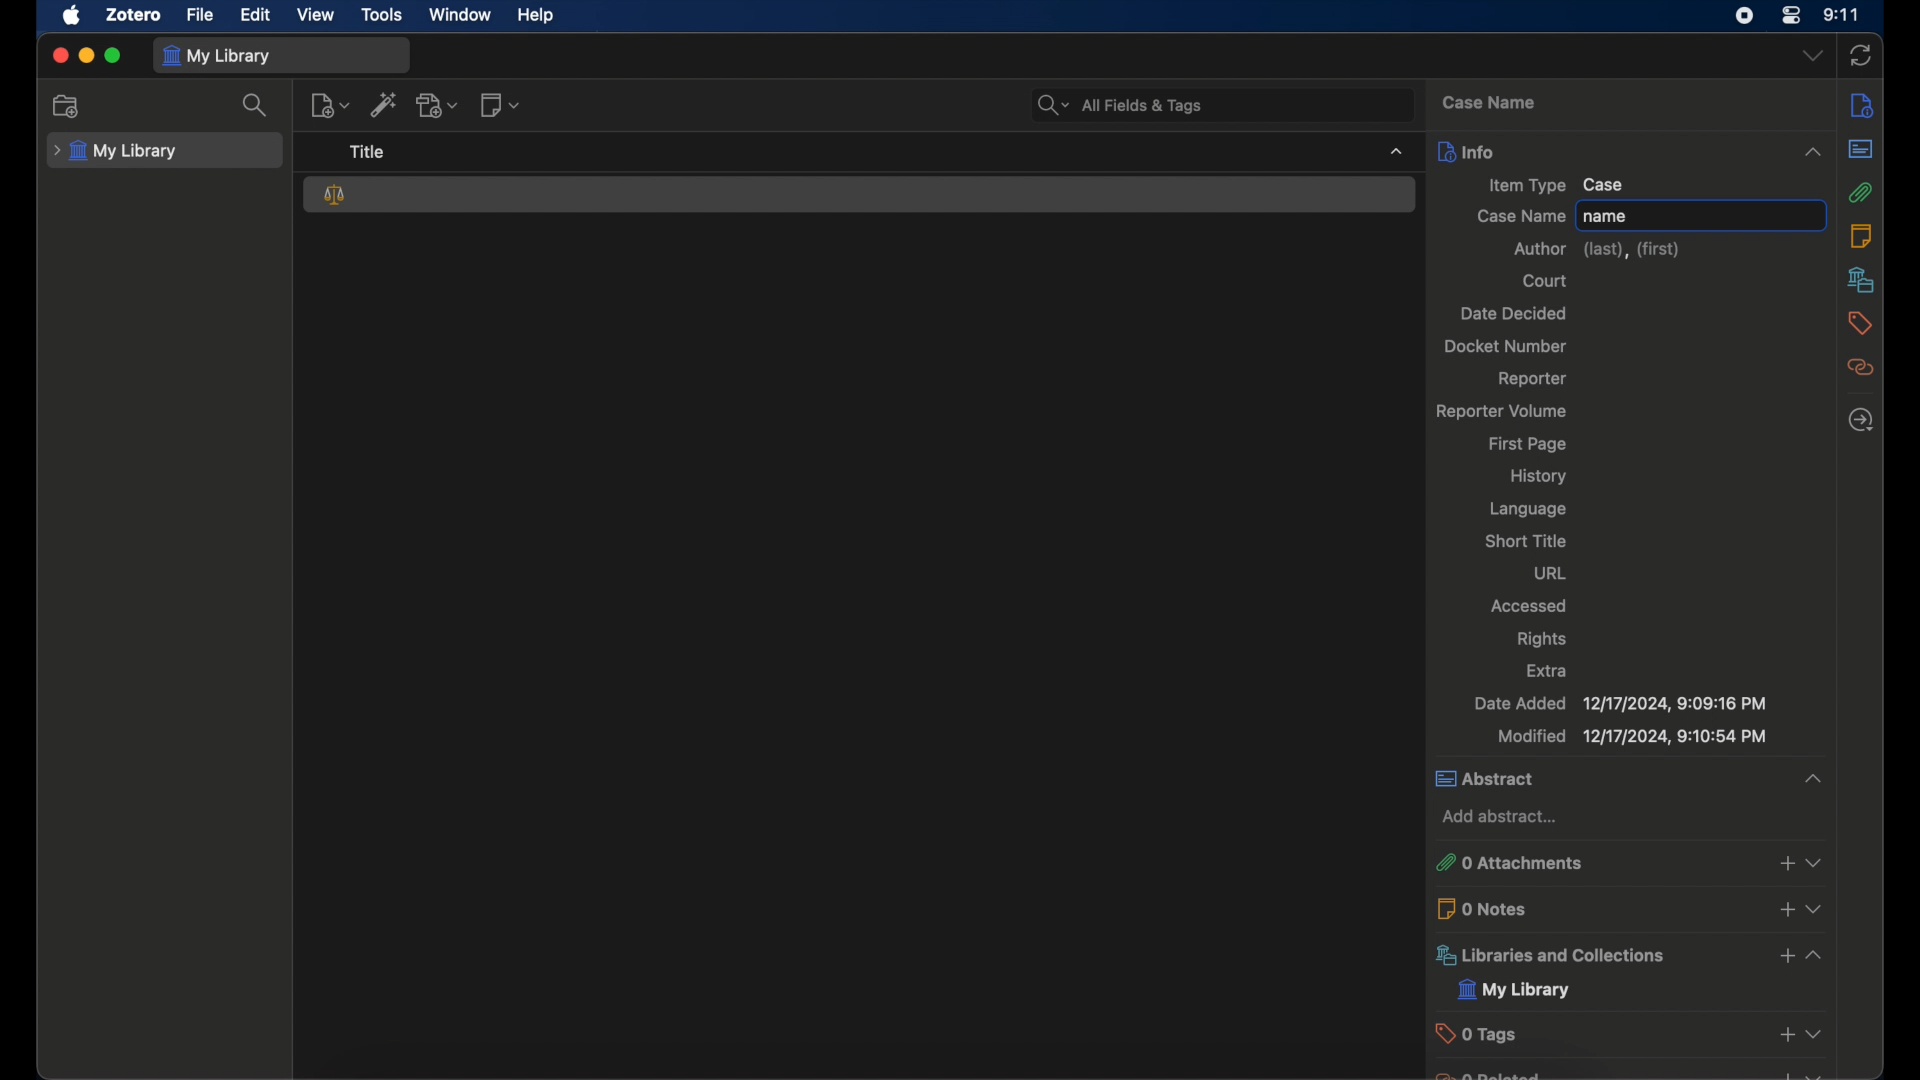 The image size is (1920, 1080). I want to click on court, so click(1547, 280).